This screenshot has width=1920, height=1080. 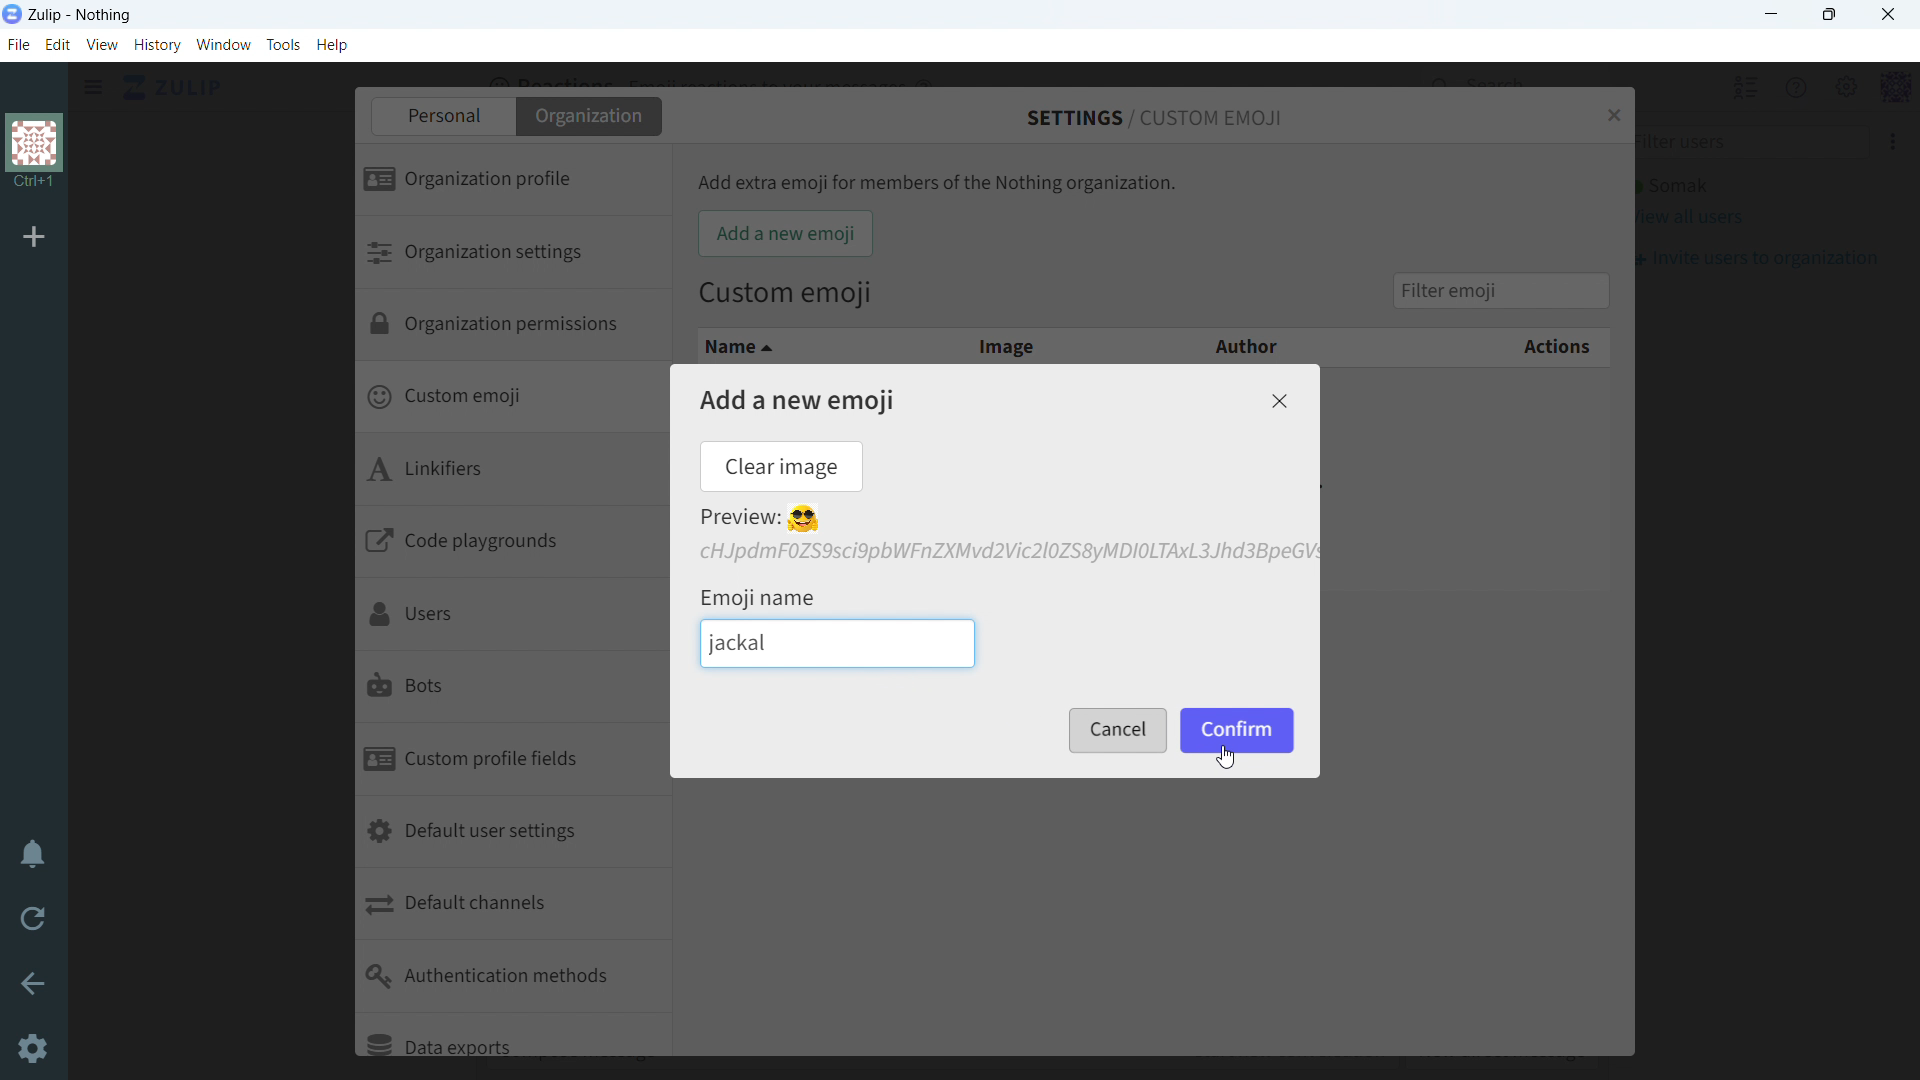 I want to click on reload, so click(x=33, y=920).